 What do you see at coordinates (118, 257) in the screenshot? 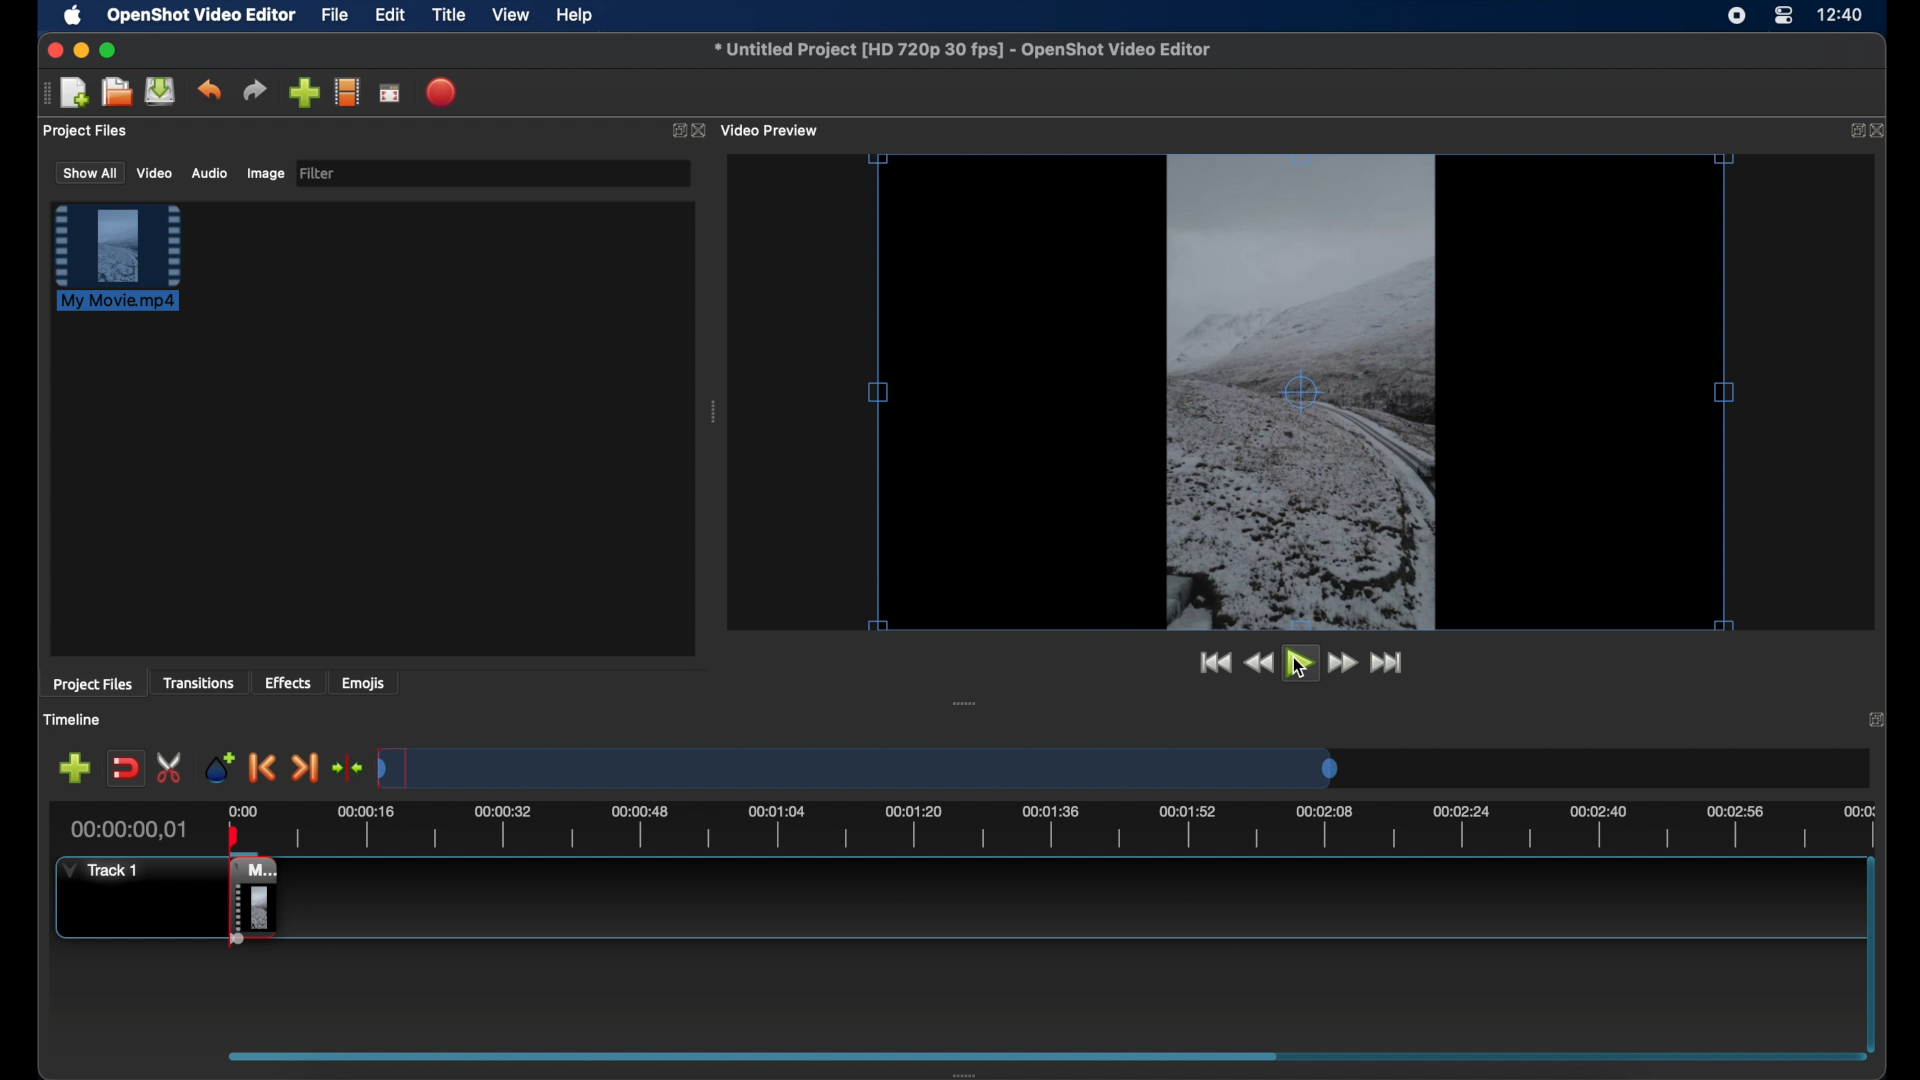
I see `file highlighted` at bounding box center [118, 257].